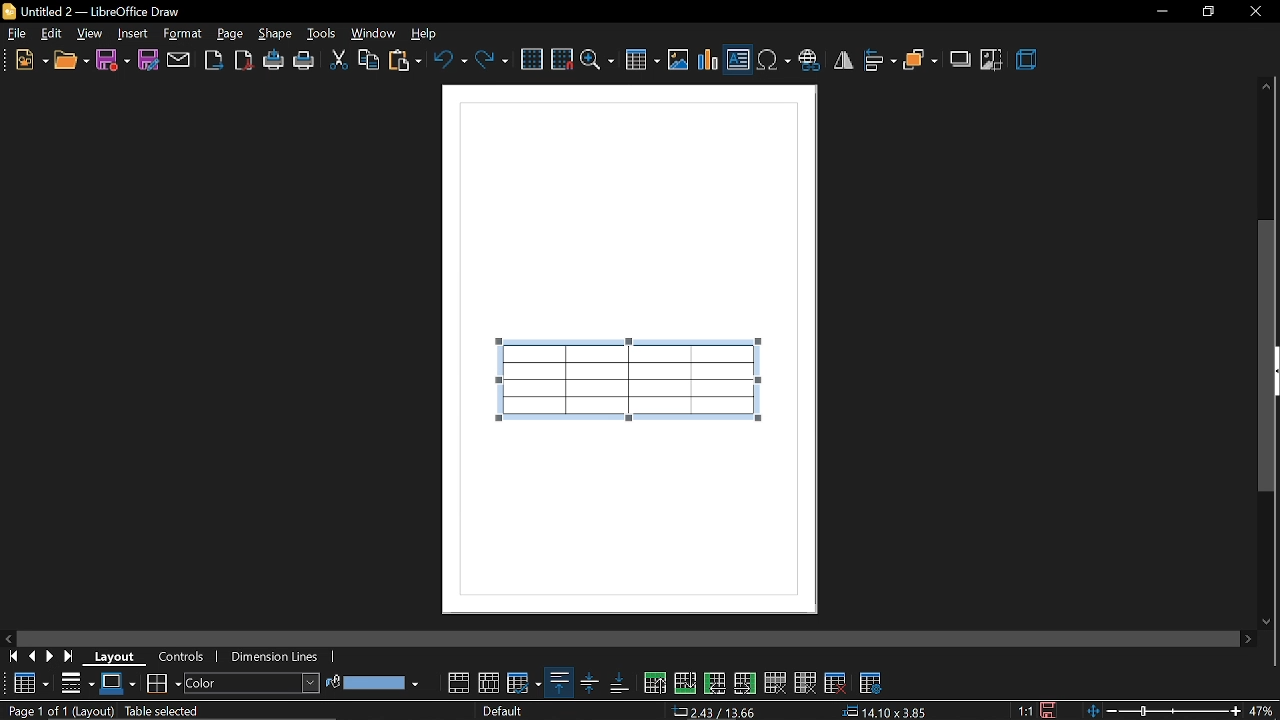  Describe the element at coordinates (808, 57) in the screenshot. I see `insert hyperlink` at that location.